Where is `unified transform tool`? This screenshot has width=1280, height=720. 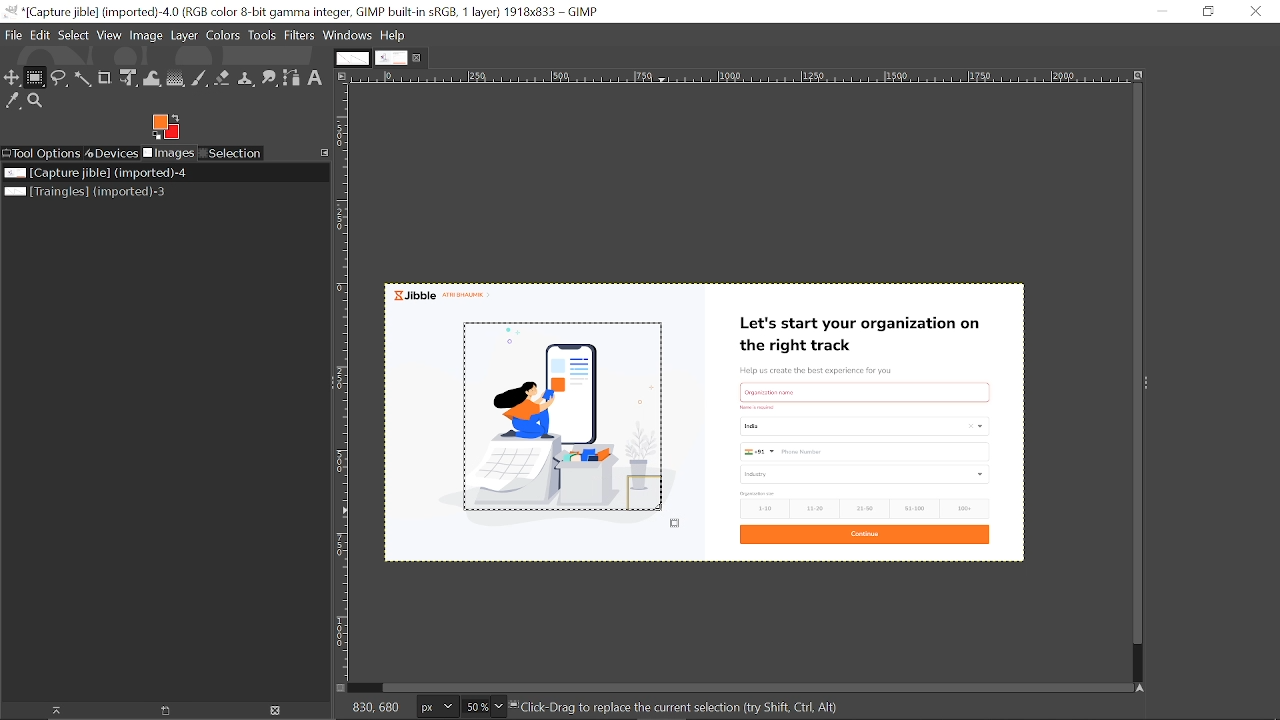
unified transform tool is located at coordinates (126, 78).